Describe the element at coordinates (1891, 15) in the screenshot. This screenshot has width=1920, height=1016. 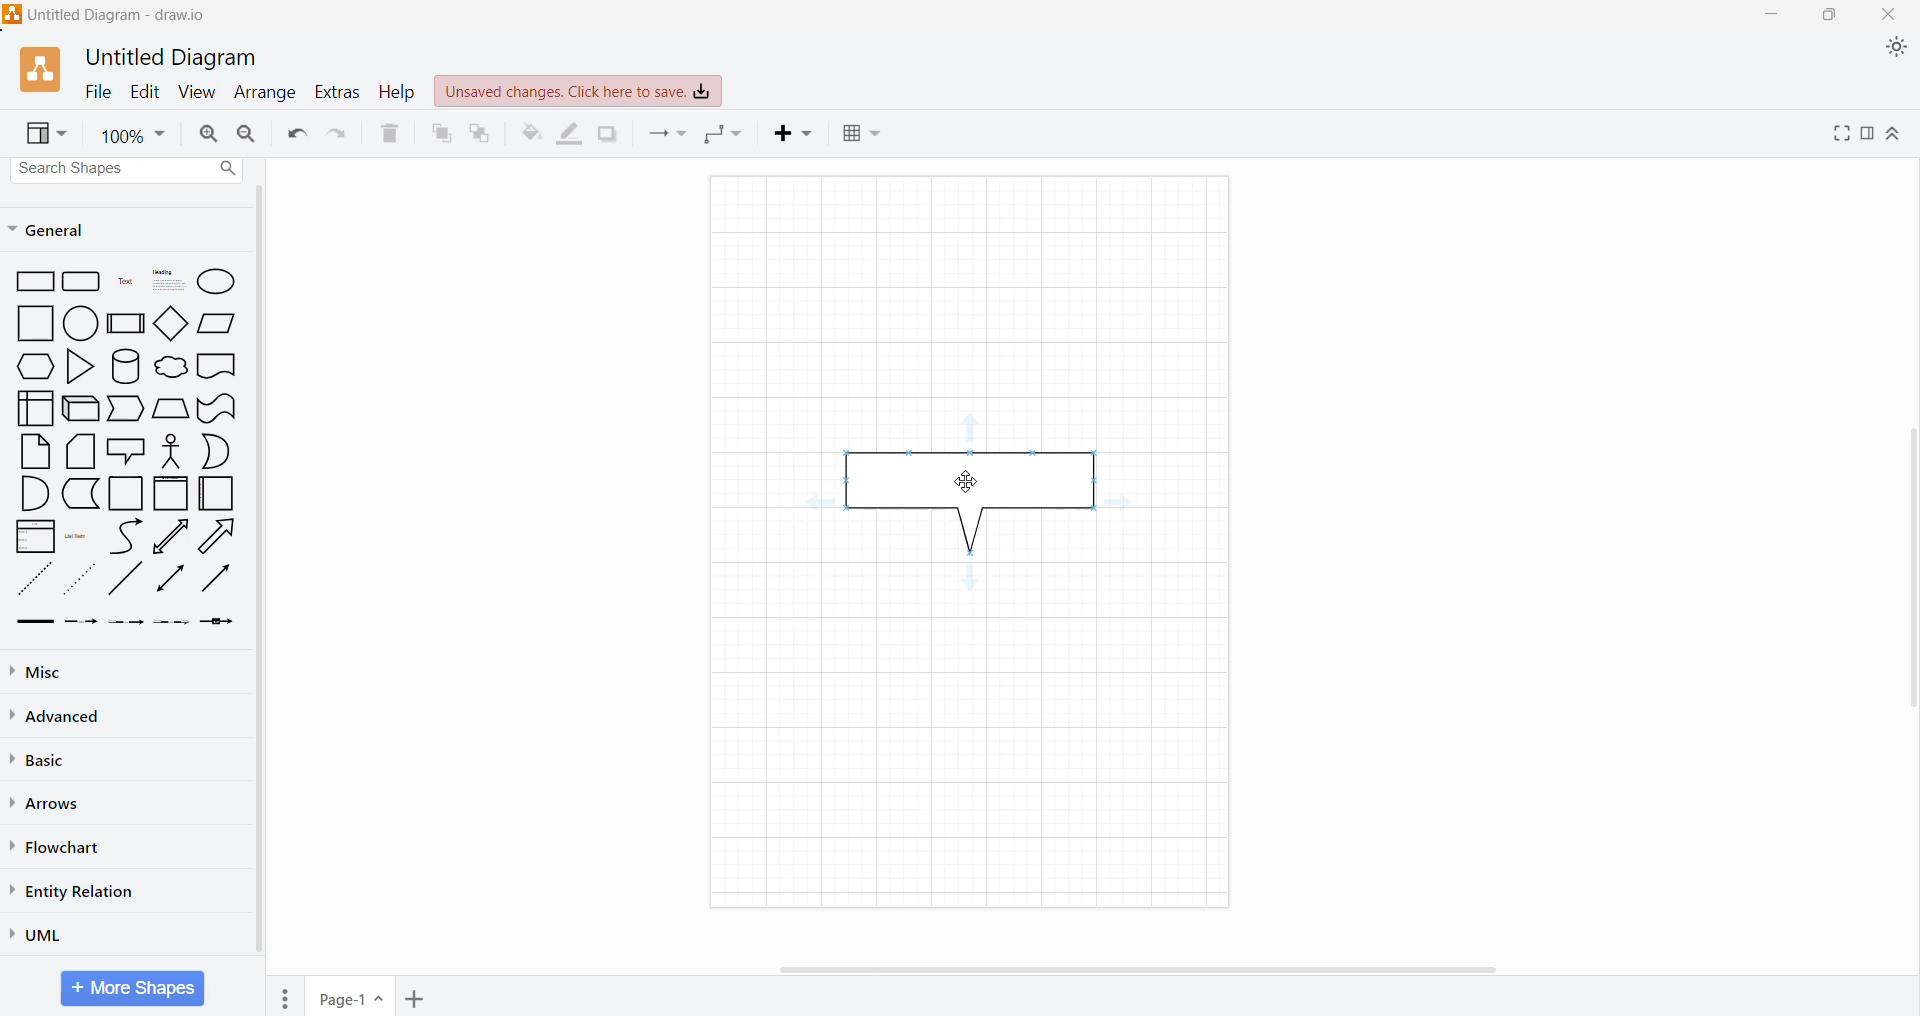
I see `Close` at that location.